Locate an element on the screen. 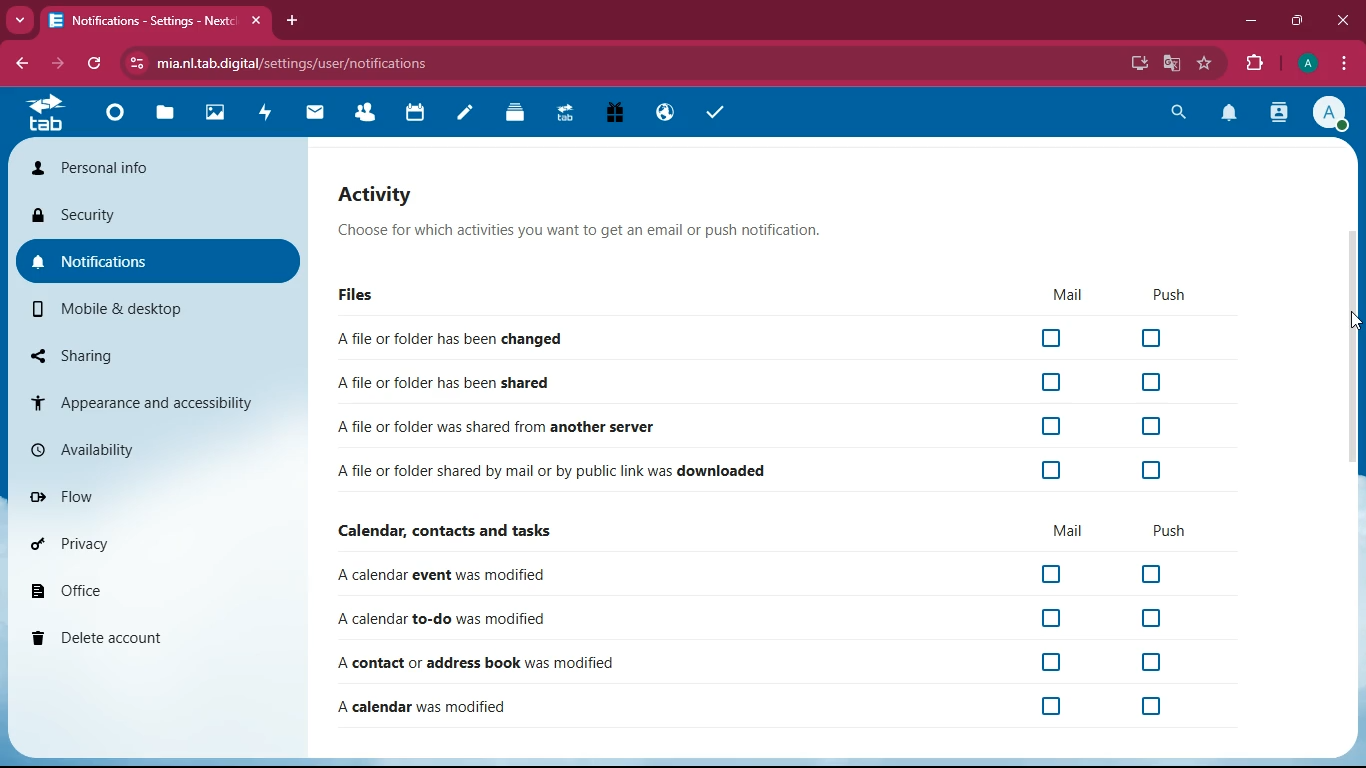 The width and height of the screenshot is (1366, 768). Cursor is located at coordinates (1355, 319).